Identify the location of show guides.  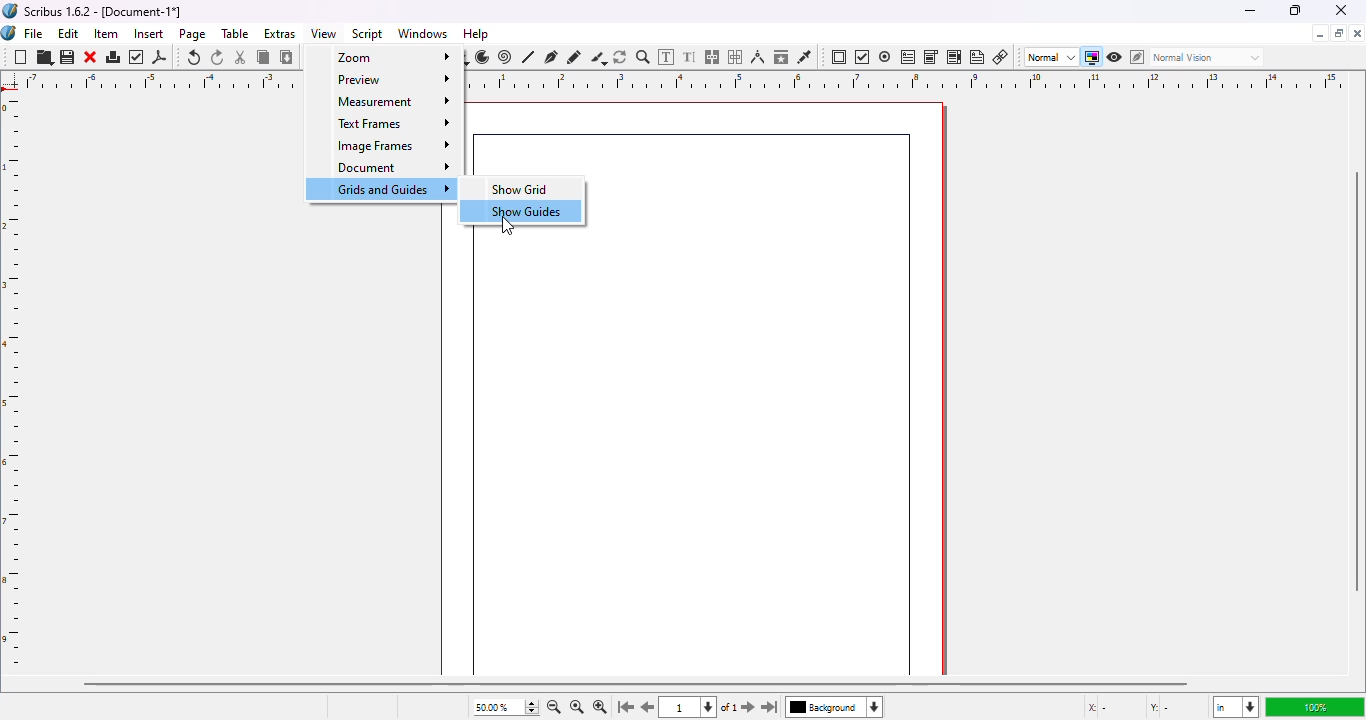
(521, 211).